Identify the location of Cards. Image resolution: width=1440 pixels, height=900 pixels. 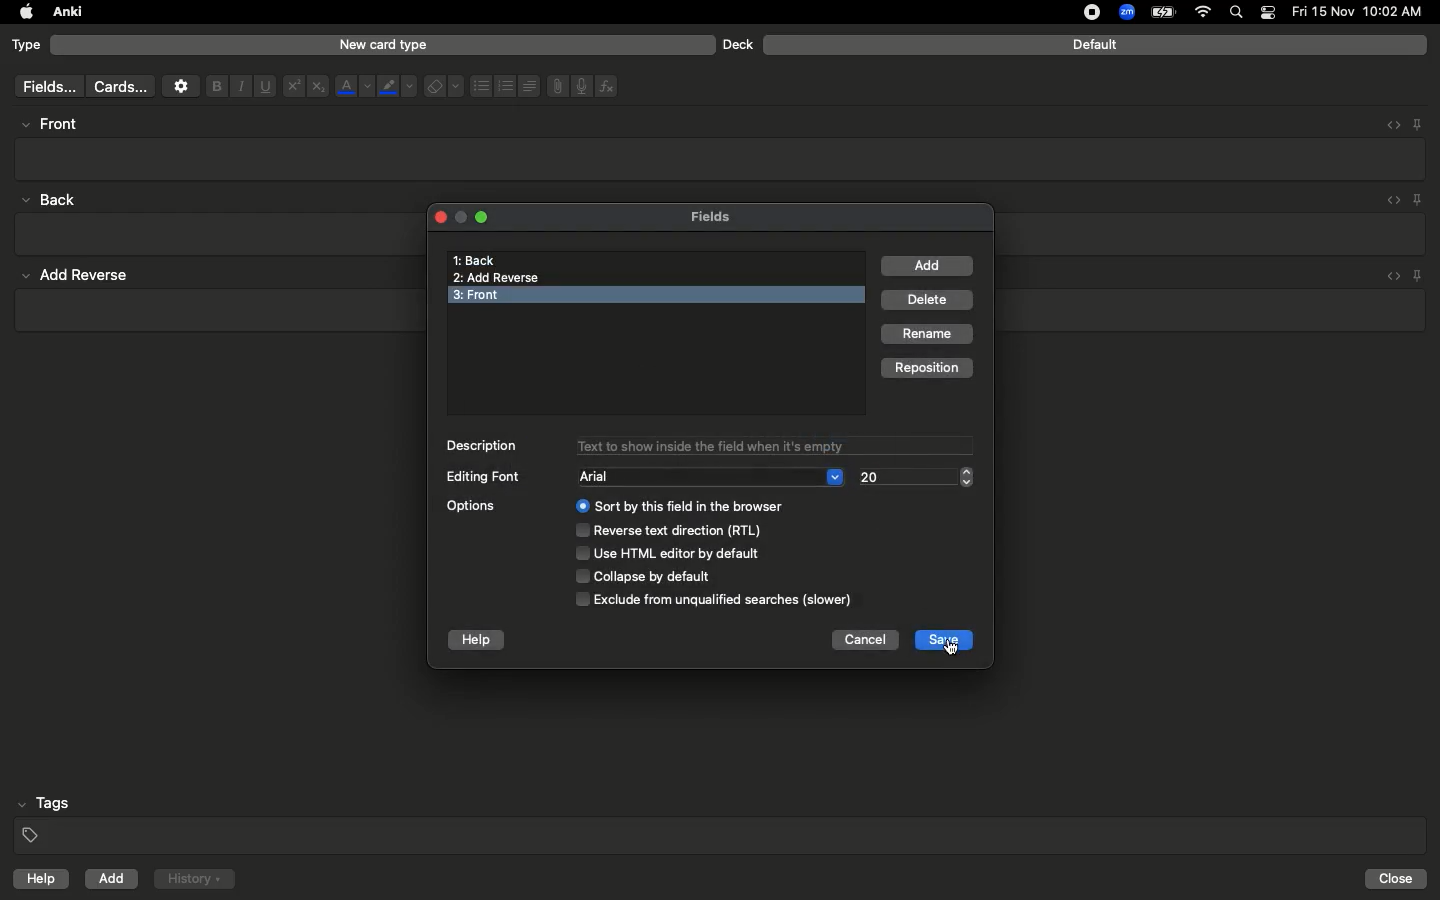
(120, 87).